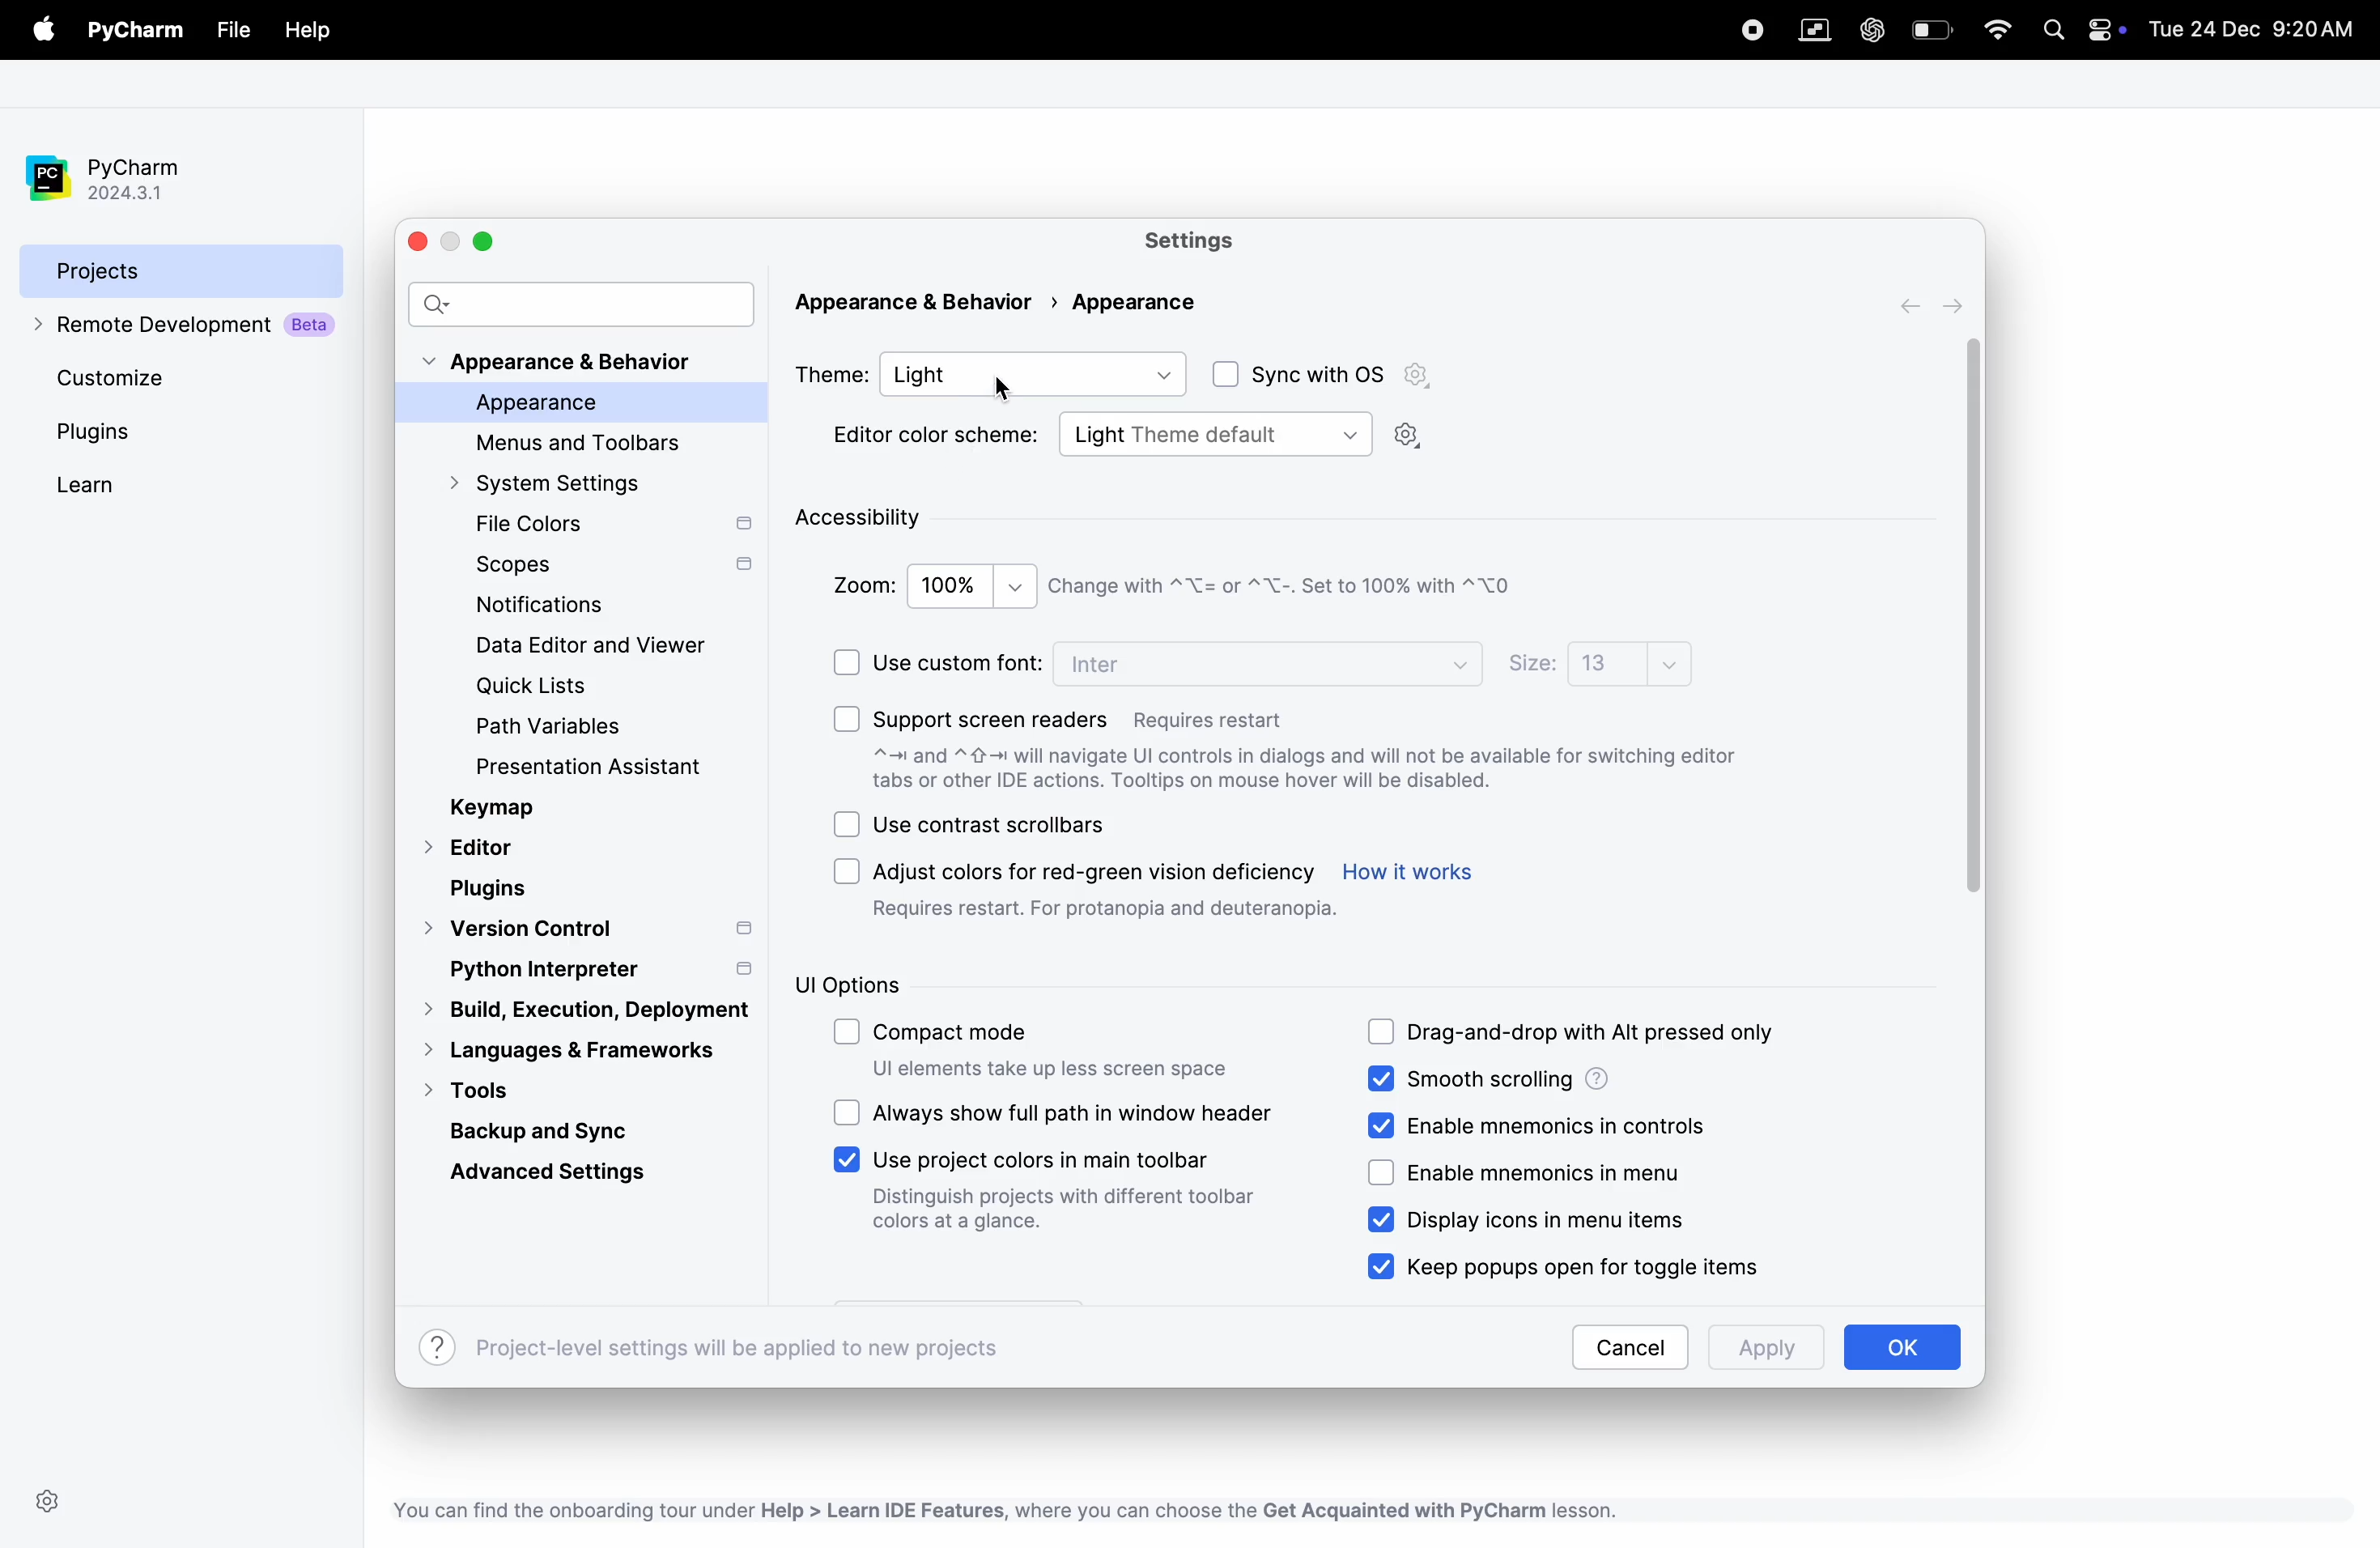 The width and height of the screenshot is (2380, 1548). Describe the element at coordinates (610, 568) in the screenshot. I see `scopes` at that location.